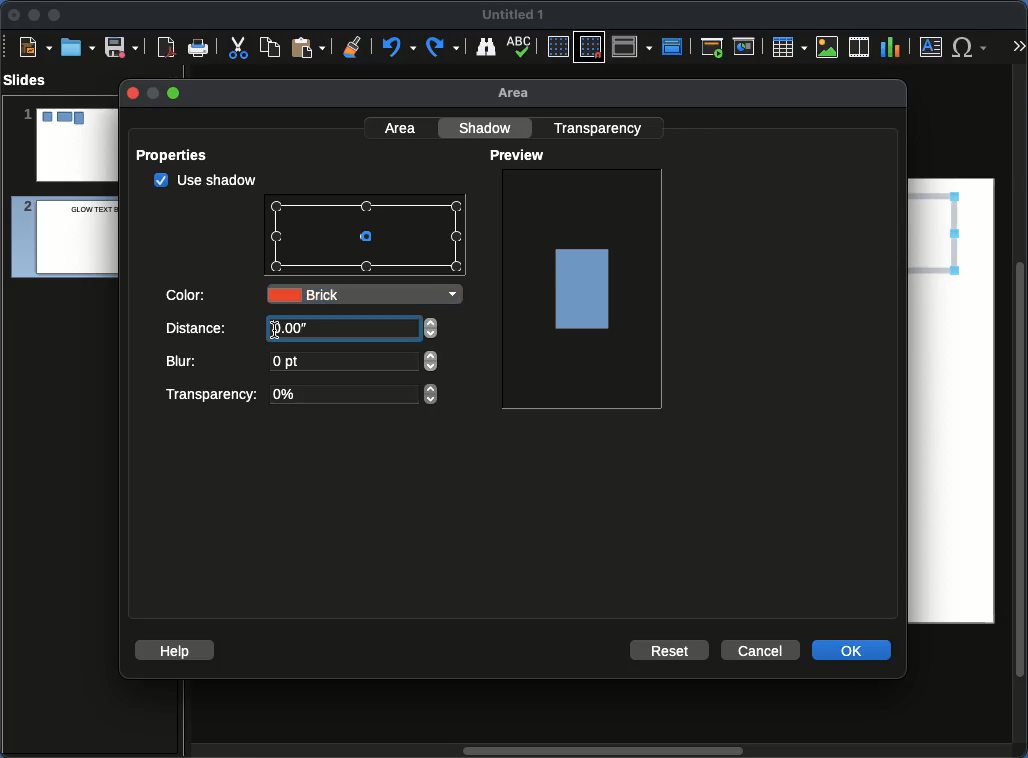 The width and height of the screenshot is (1028, 758). What do you see at coordinates (175, 649) in the screenshot?
I see `Help` at bounding box center [175, 649].